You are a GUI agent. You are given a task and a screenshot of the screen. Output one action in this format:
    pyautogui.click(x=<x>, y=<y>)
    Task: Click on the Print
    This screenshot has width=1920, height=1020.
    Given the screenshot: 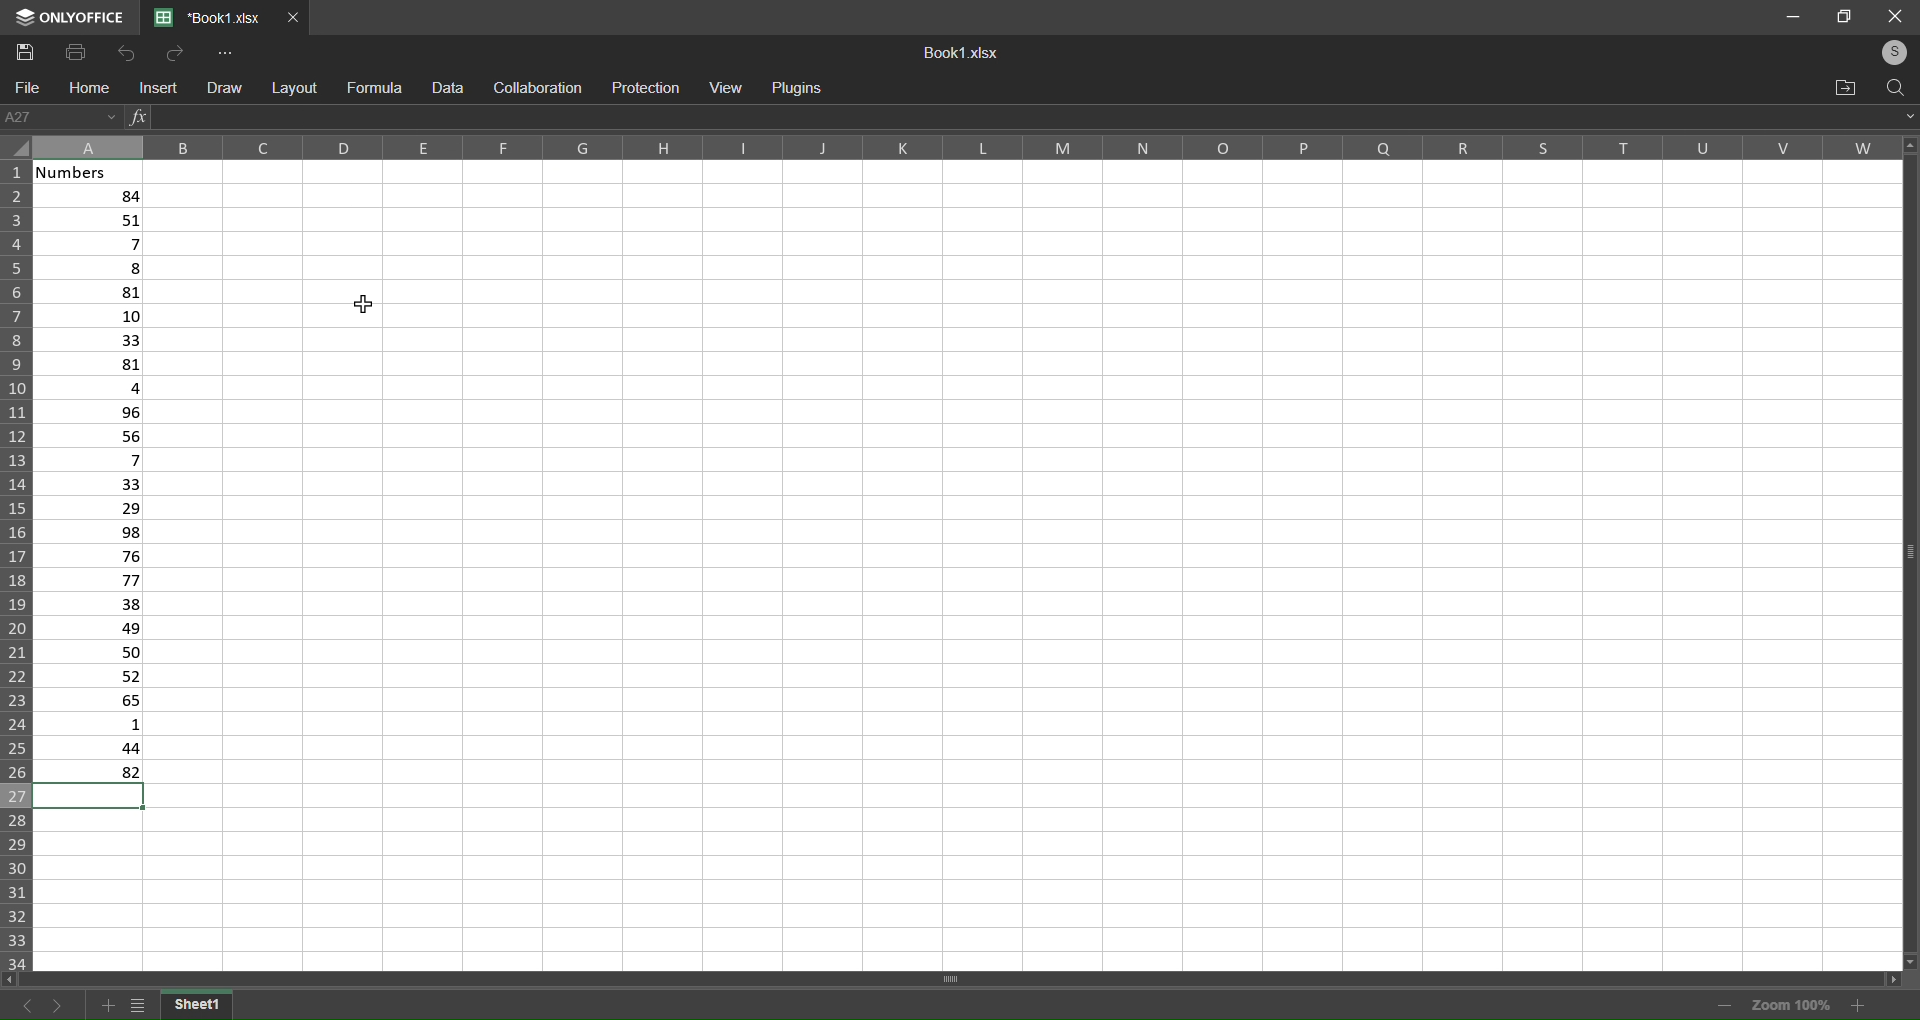 What is the action you would take?
    pyautogui.click(x=74, y=53)
    